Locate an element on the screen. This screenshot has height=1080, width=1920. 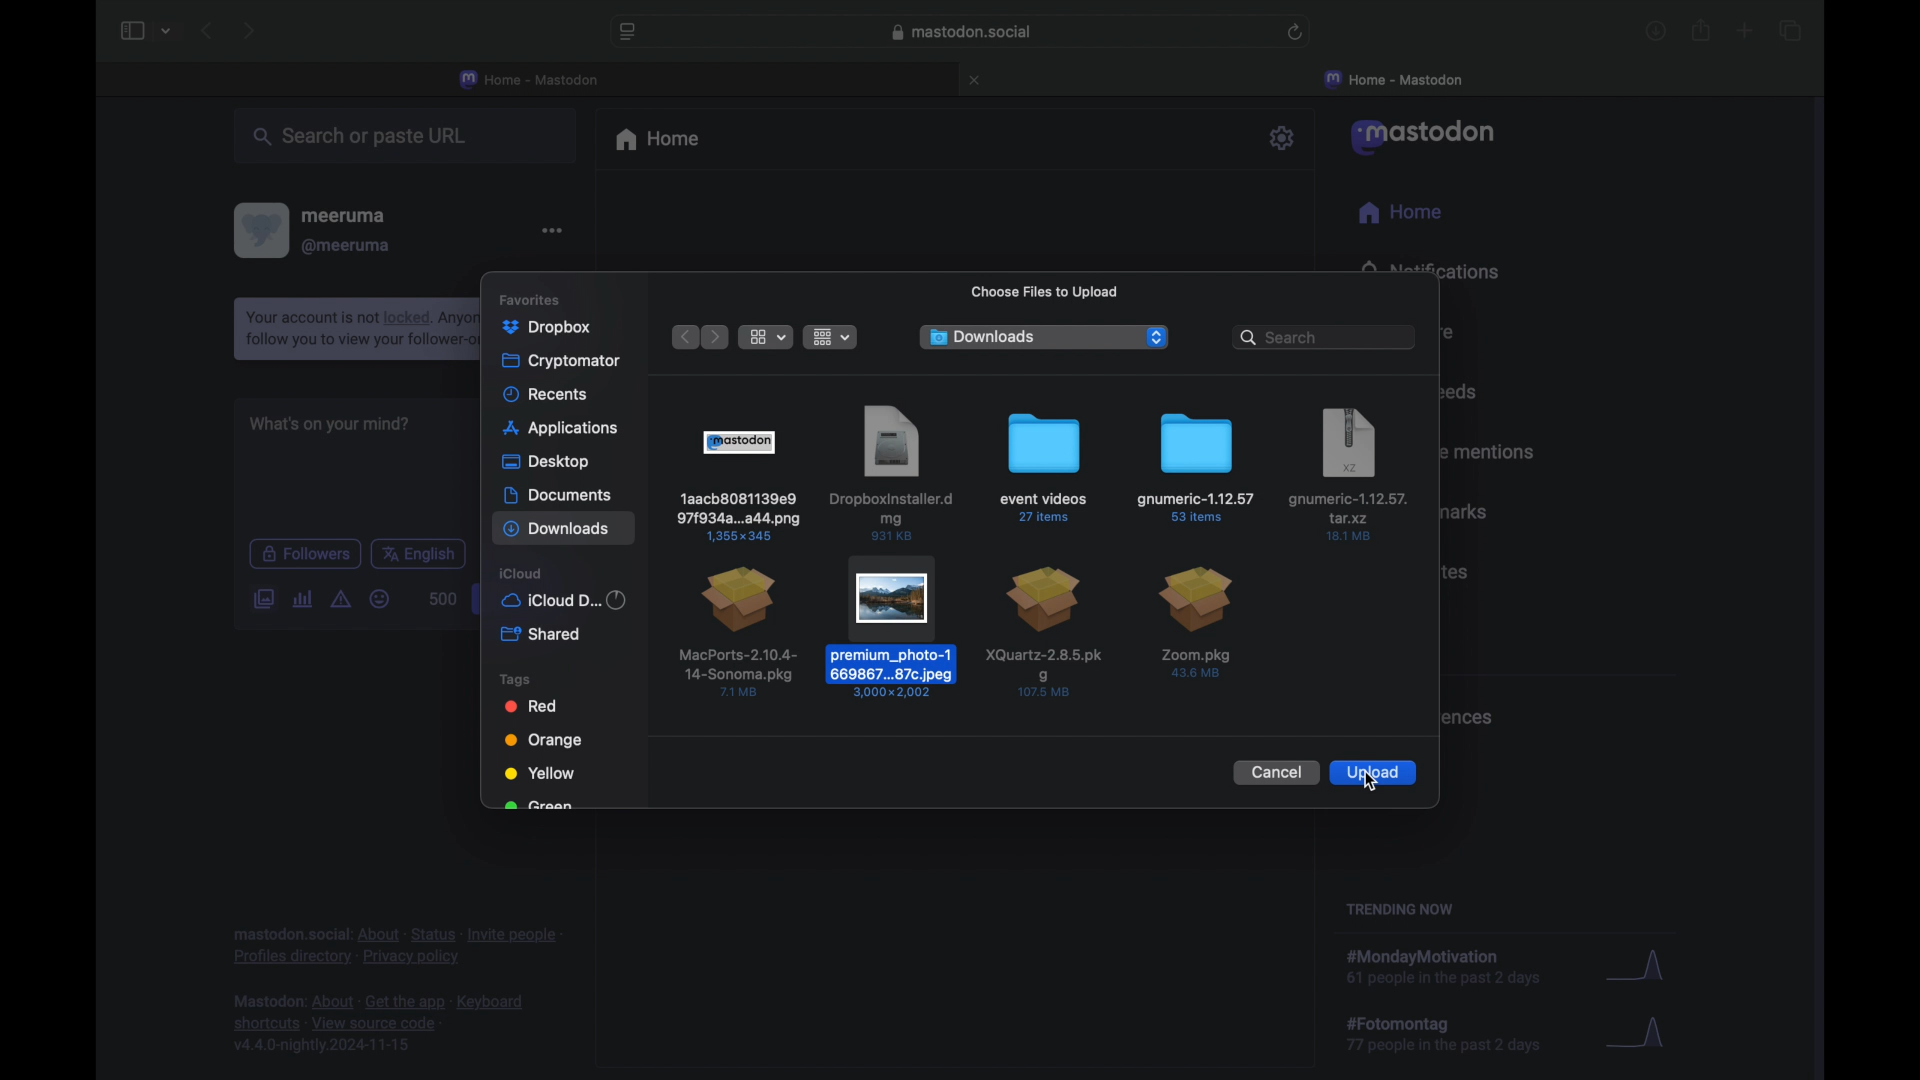
add image is located at coordinates (262, 597).